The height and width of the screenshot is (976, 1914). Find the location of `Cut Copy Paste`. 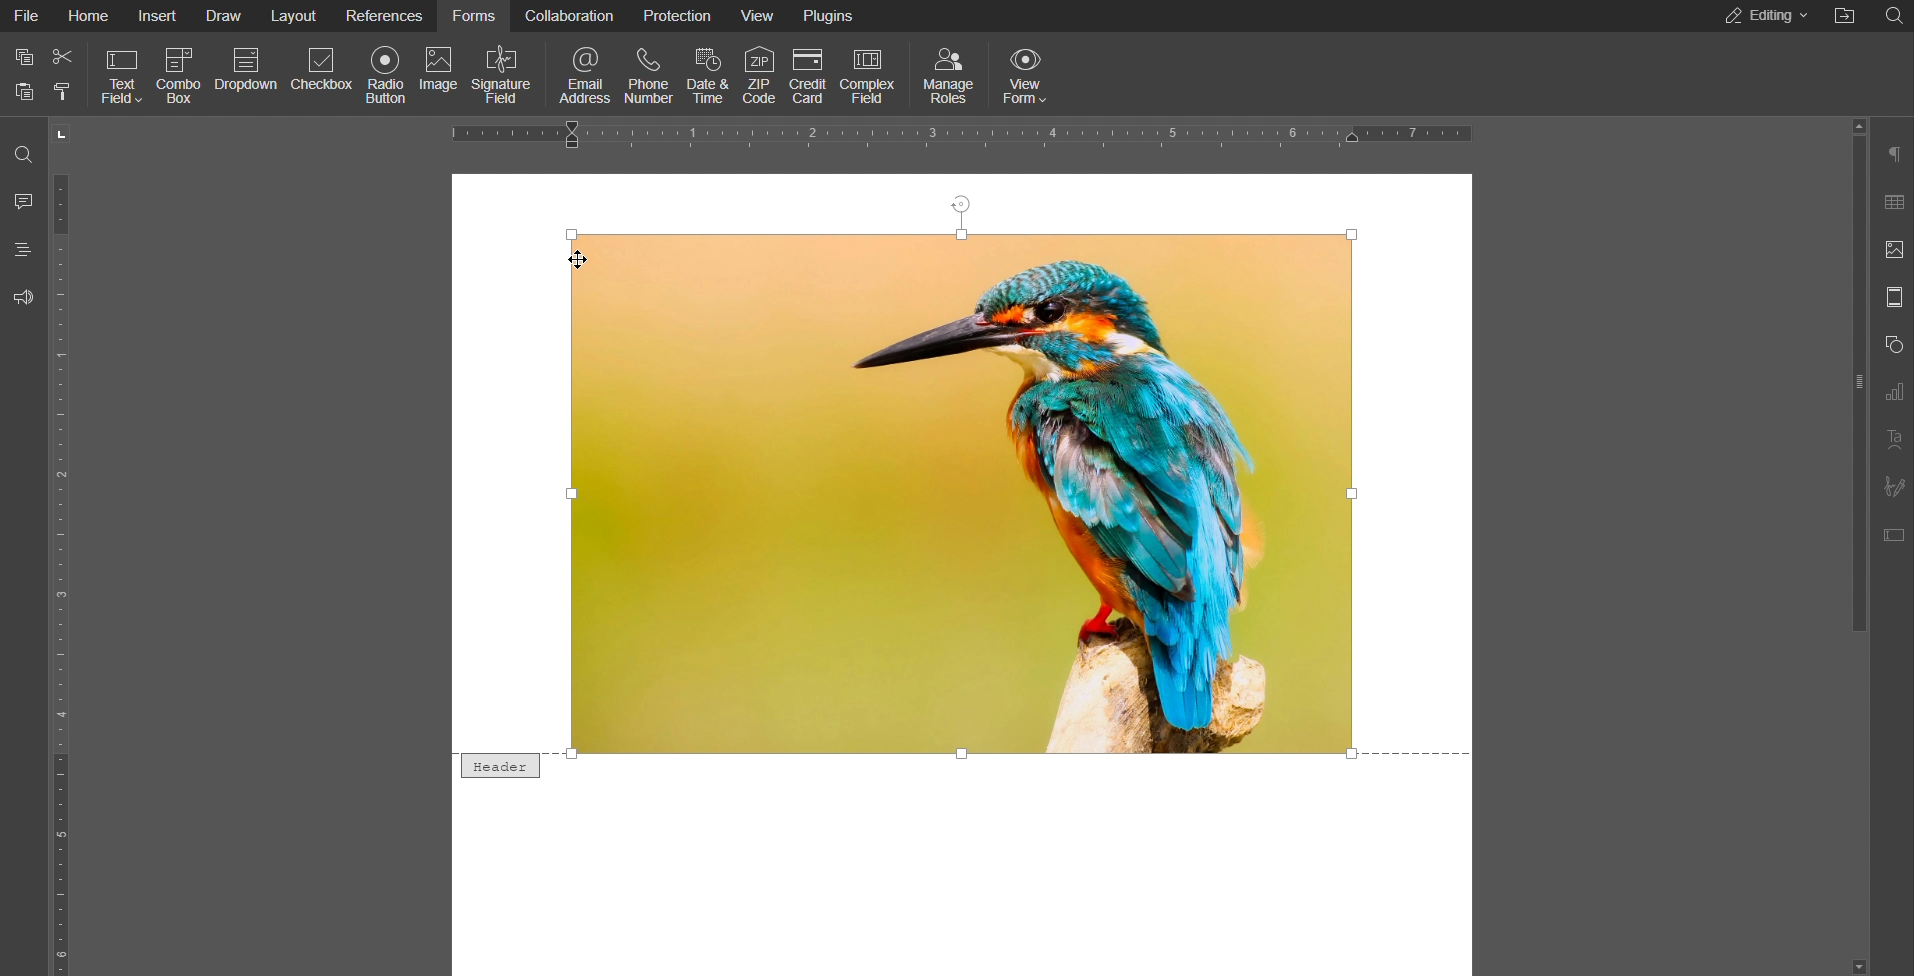

Cut Copy Paste is located at coordinates (44, 75).